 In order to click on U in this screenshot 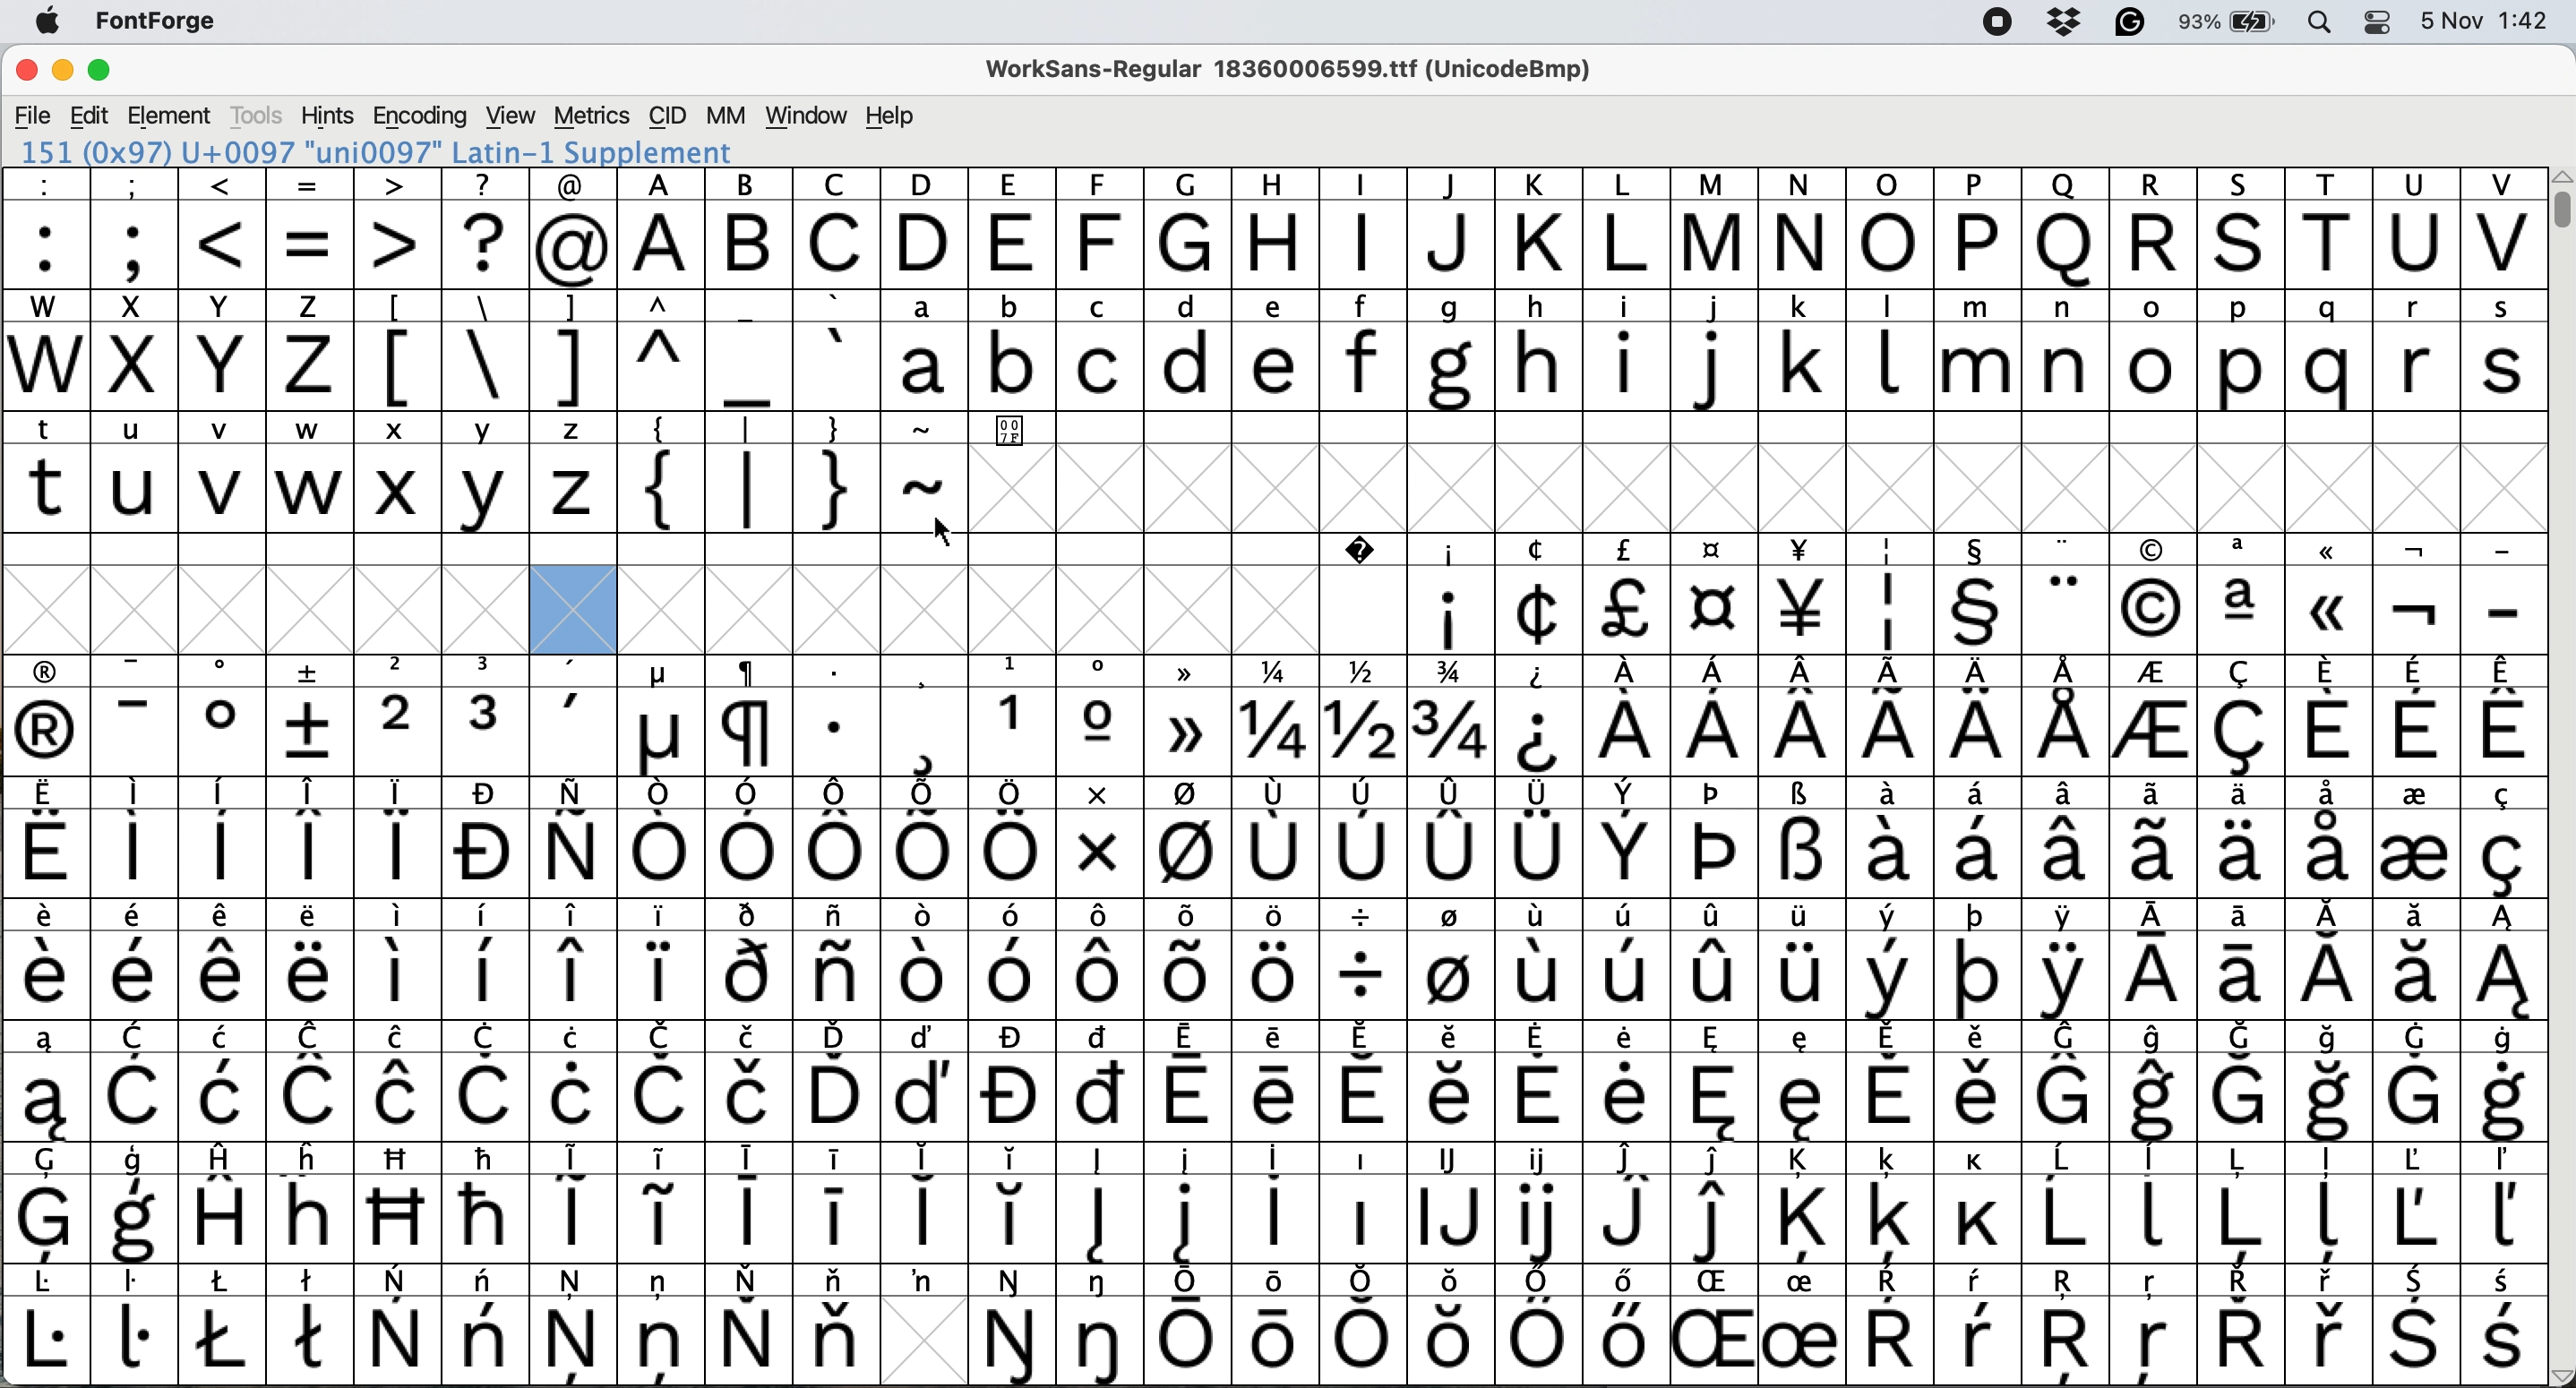, I will do `click(2416, 229)`.